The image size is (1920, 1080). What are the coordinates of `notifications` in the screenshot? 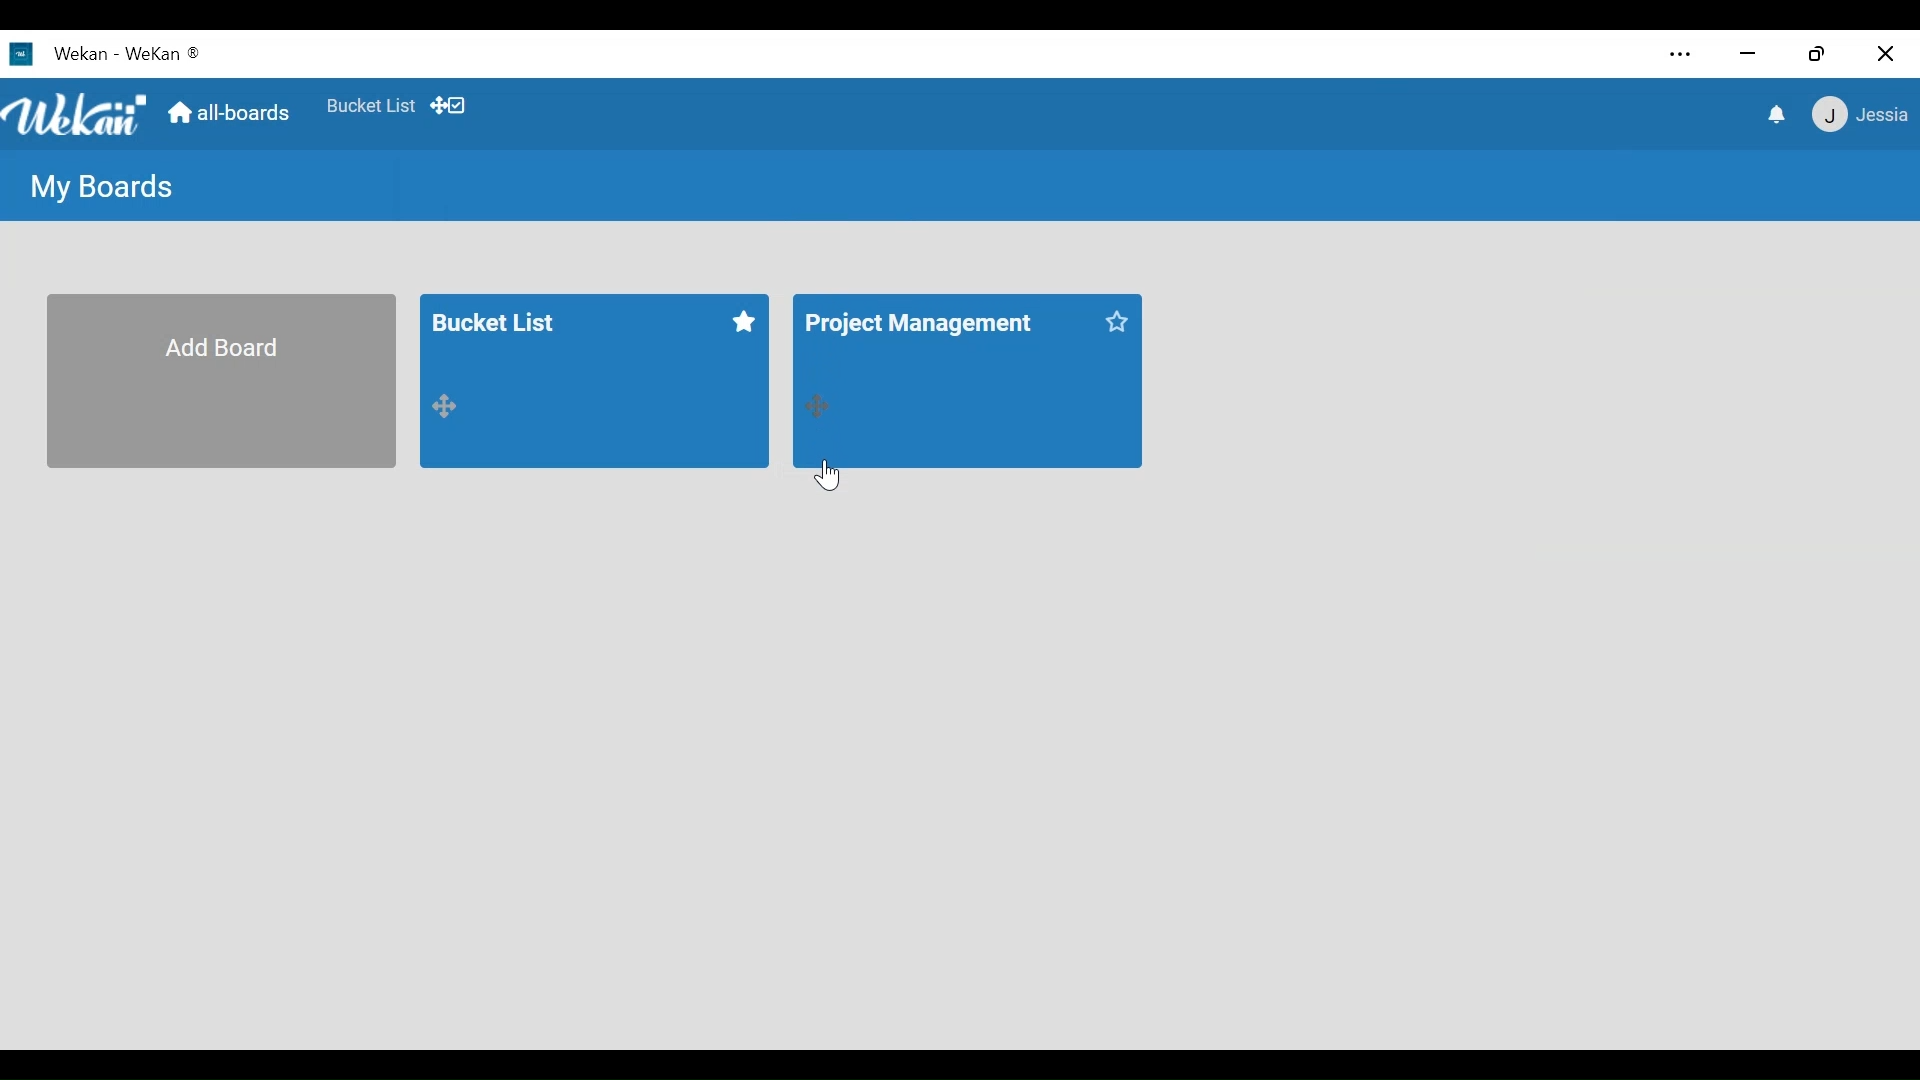 It's located at (1773, 113).